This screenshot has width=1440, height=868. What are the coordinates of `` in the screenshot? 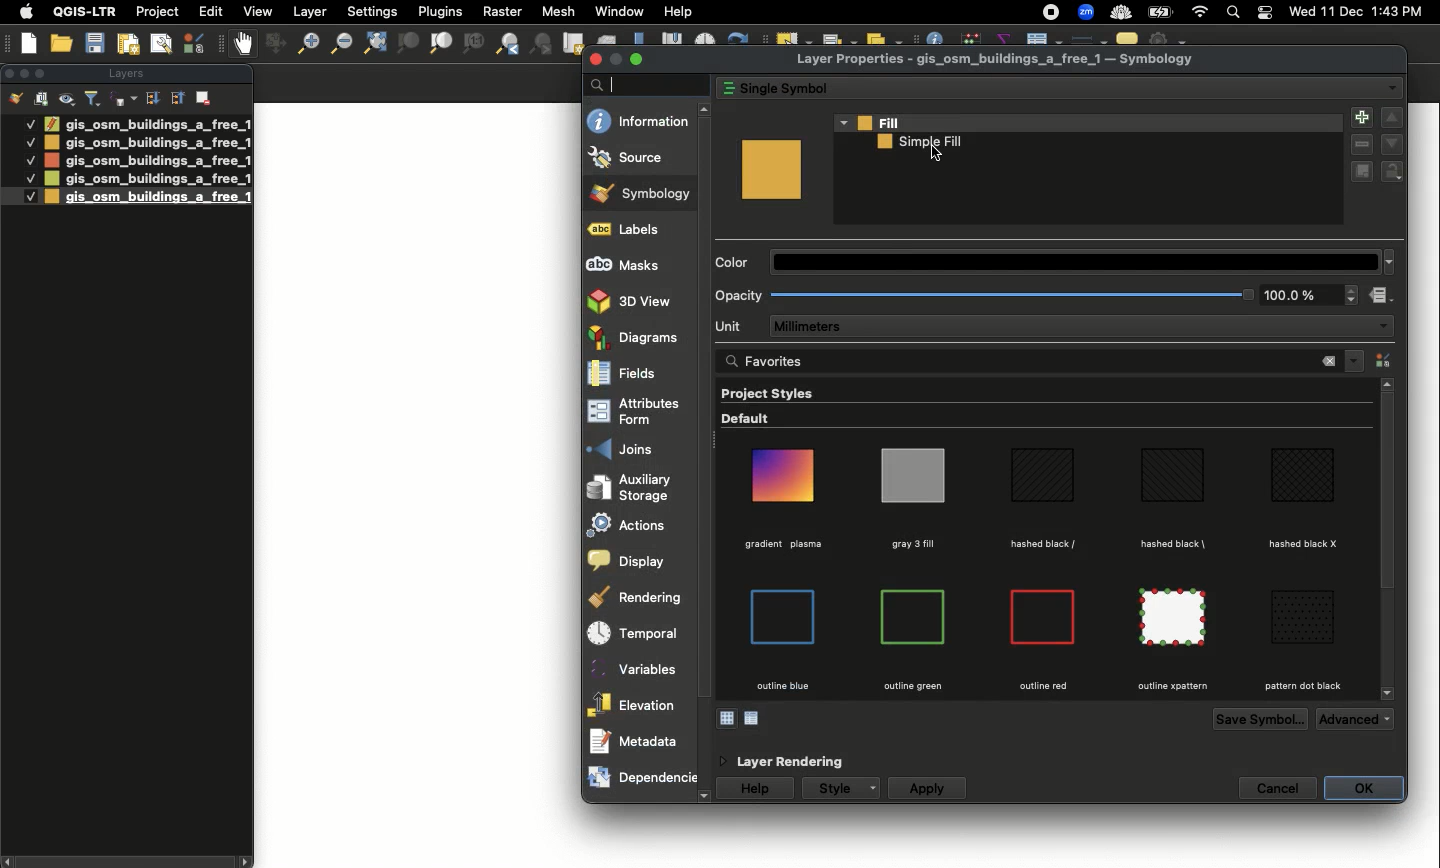 It's located at (1041, 472).